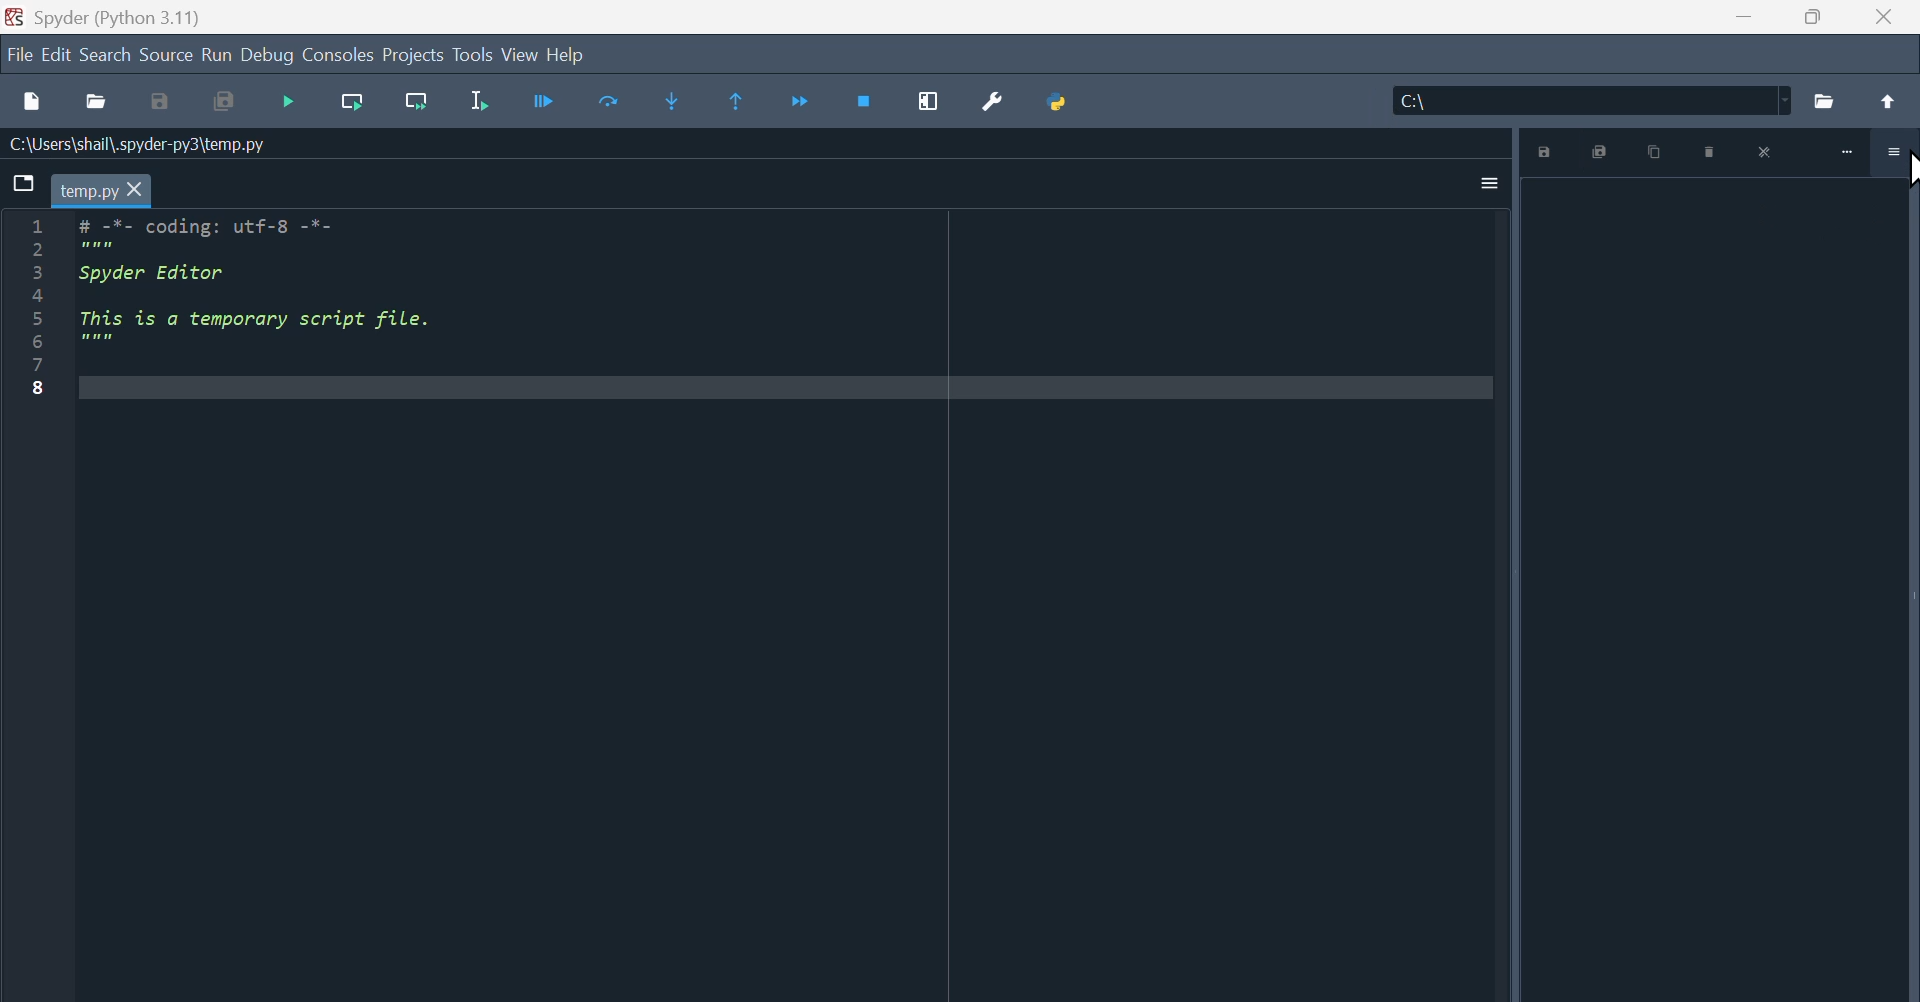 The image size is (1920, 1002). Describe the element at coordinates (1849, 154) in the screenshot. I see `minimize` at that location.